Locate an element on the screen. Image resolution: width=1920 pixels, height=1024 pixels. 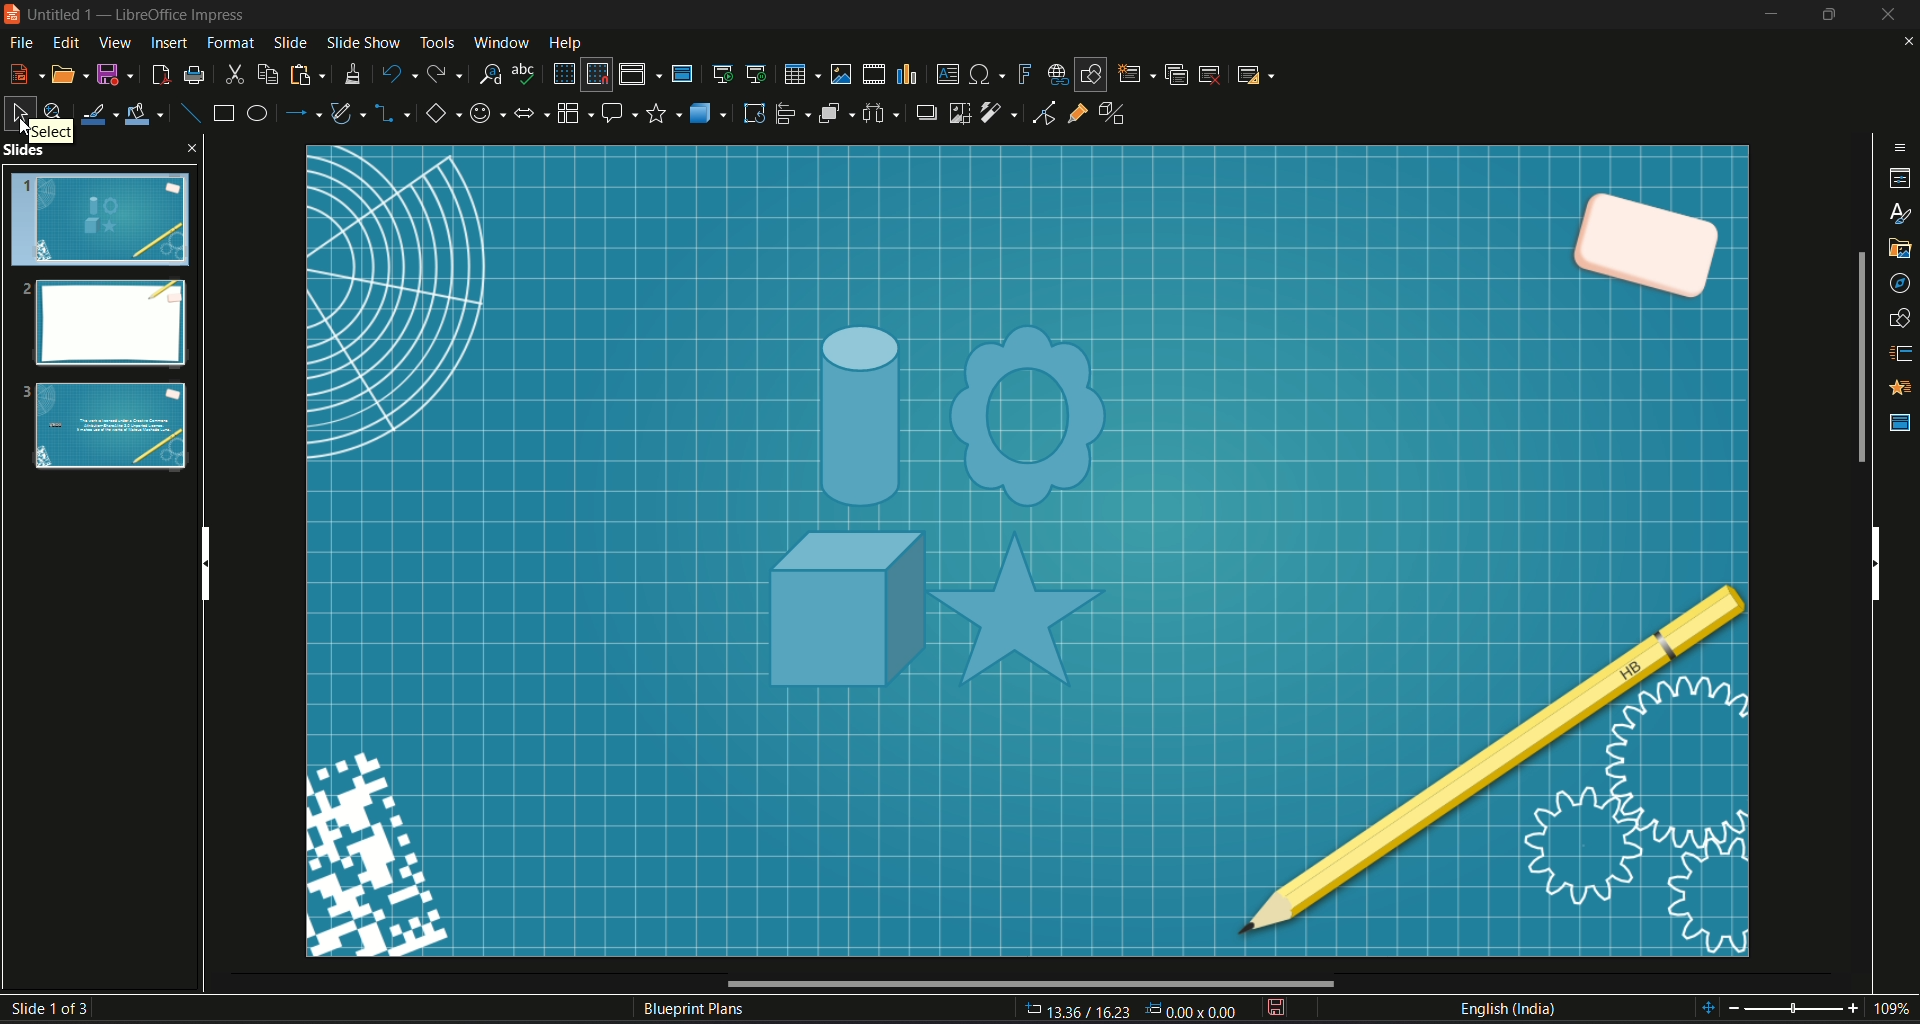
undo is located at coordinates (397, 73).